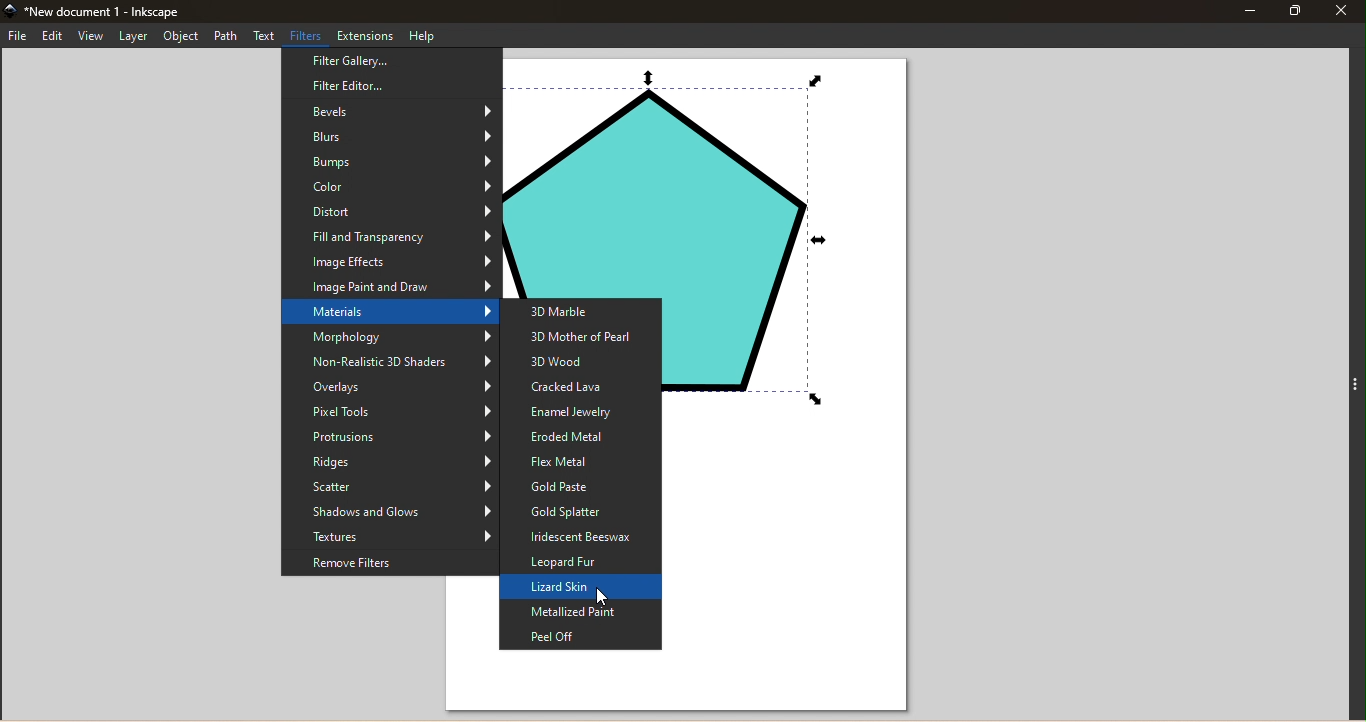  I want to click on Color, so click(391, 188).